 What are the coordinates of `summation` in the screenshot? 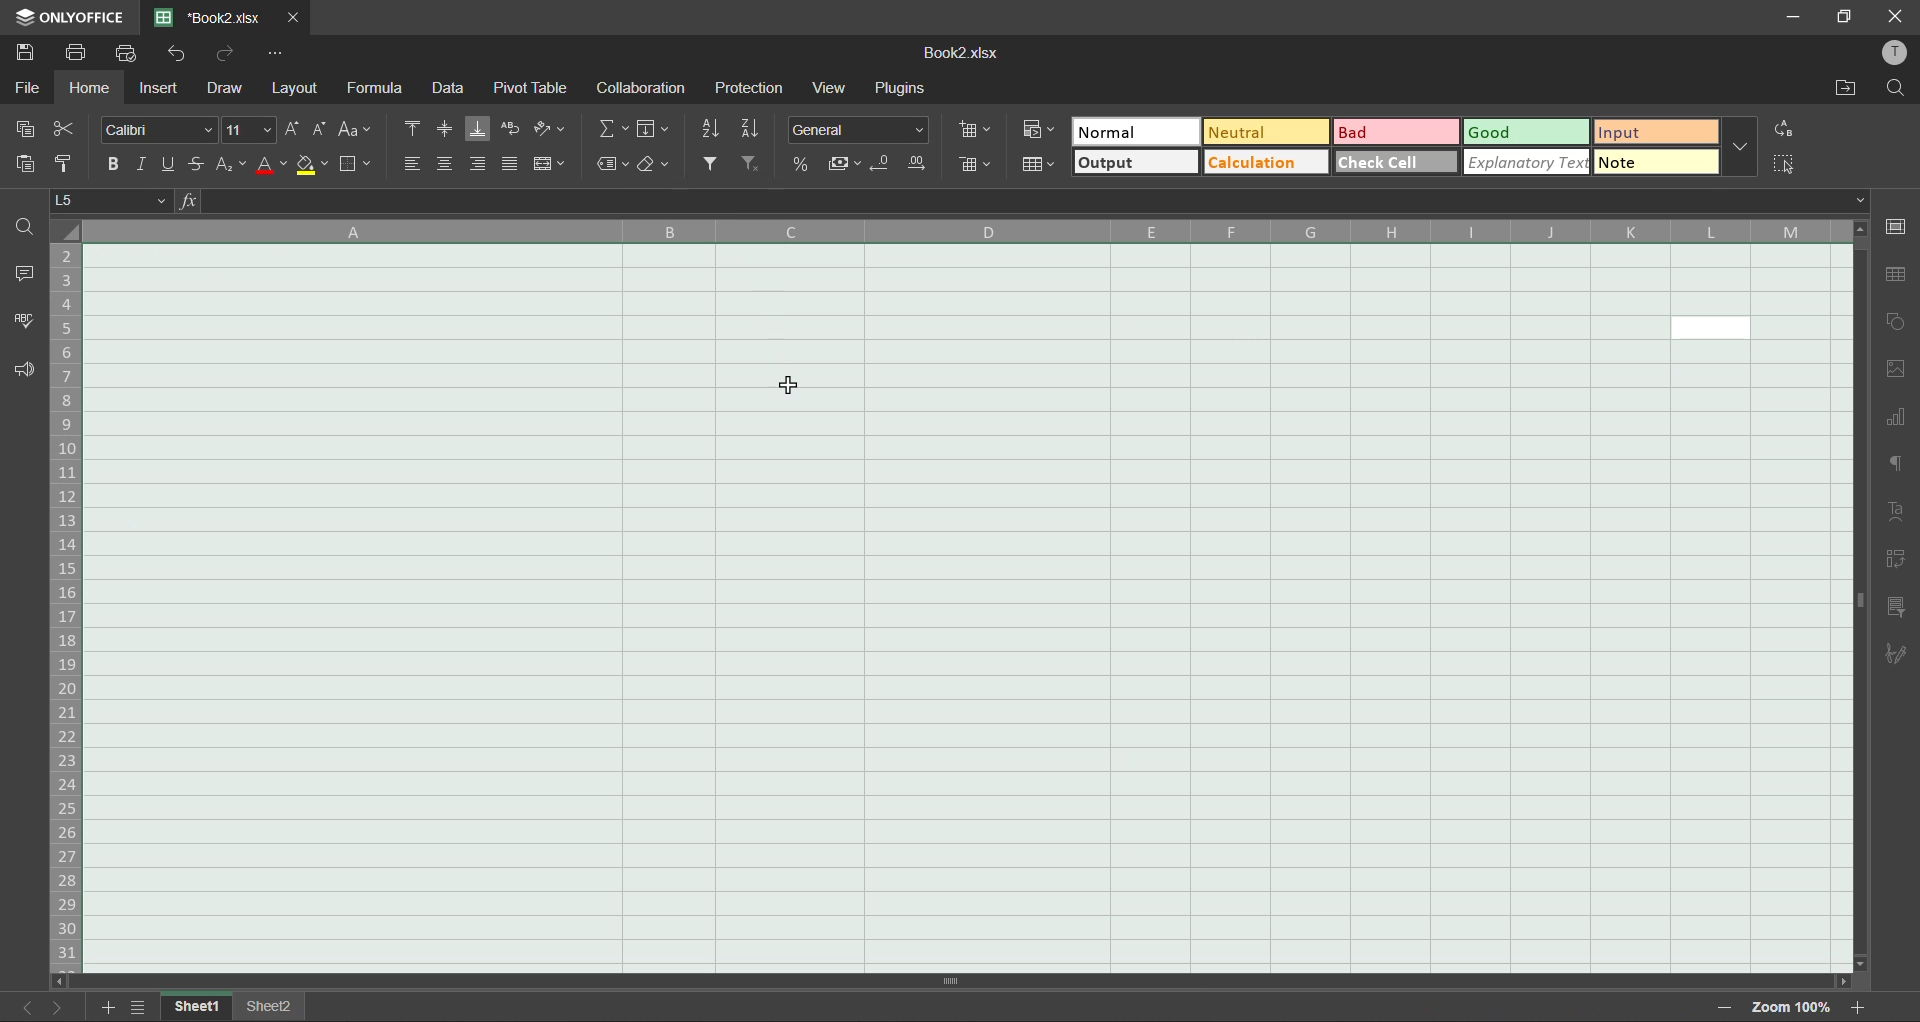 It's located at (608, 132).